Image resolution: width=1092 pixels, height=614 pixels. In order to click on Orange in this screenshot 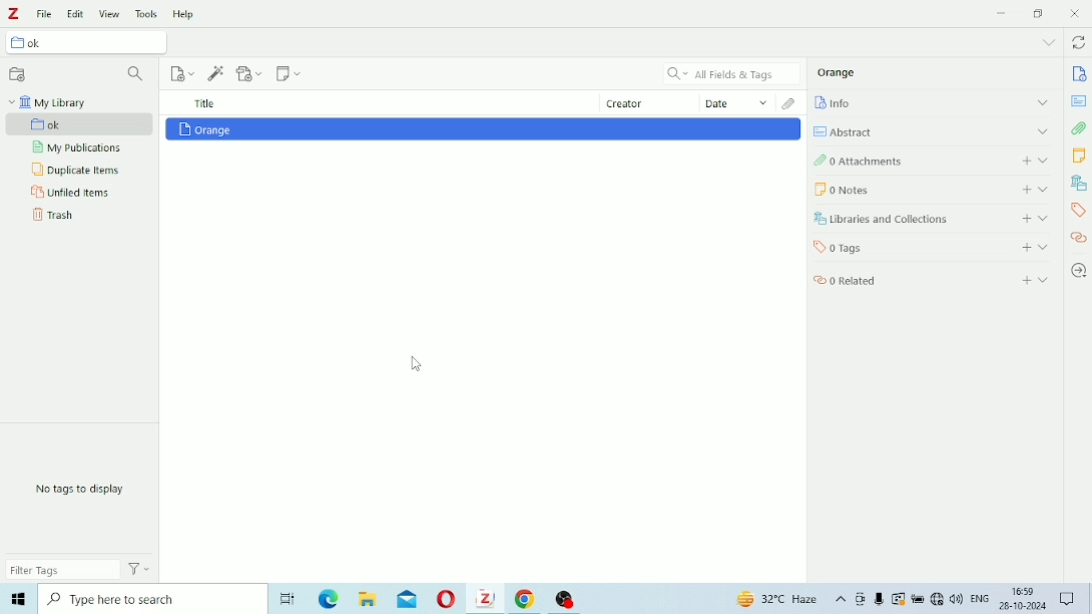, I will do `click(205, 129)`.